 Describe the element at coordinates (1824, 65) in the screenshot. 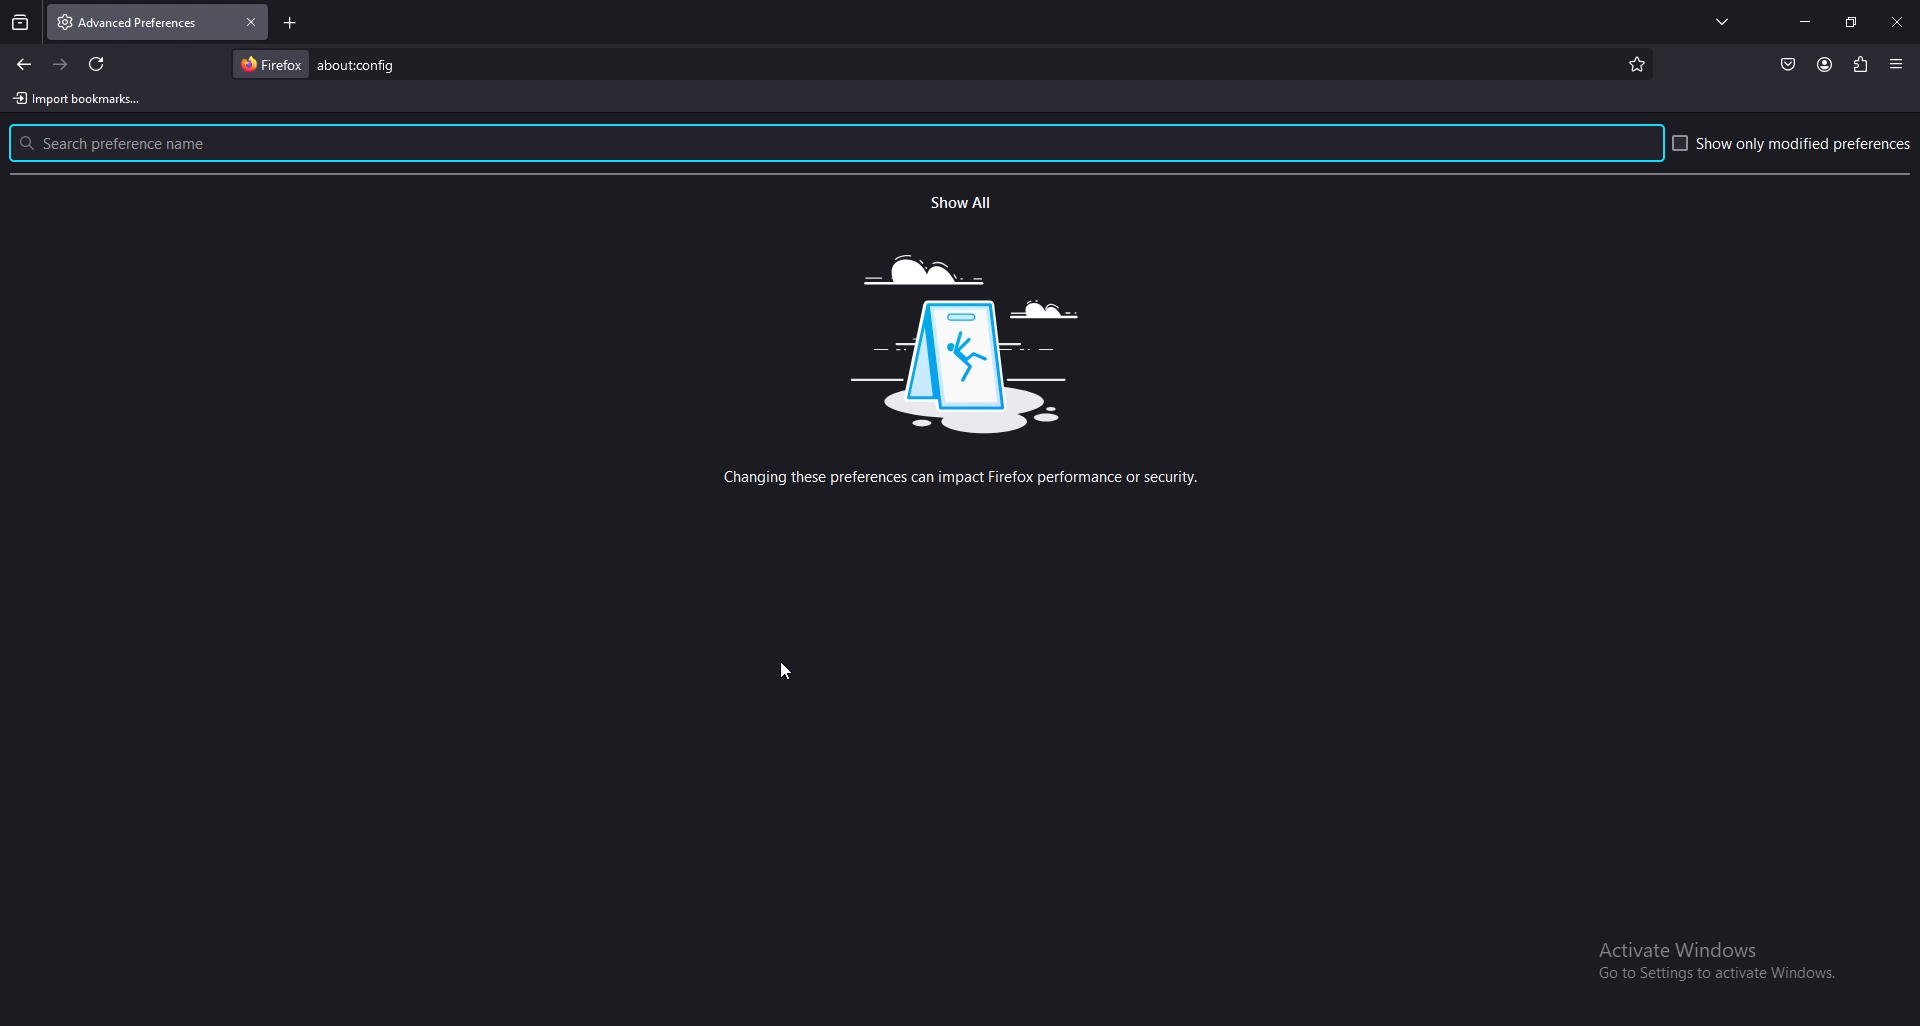

I see `profile` at that location.